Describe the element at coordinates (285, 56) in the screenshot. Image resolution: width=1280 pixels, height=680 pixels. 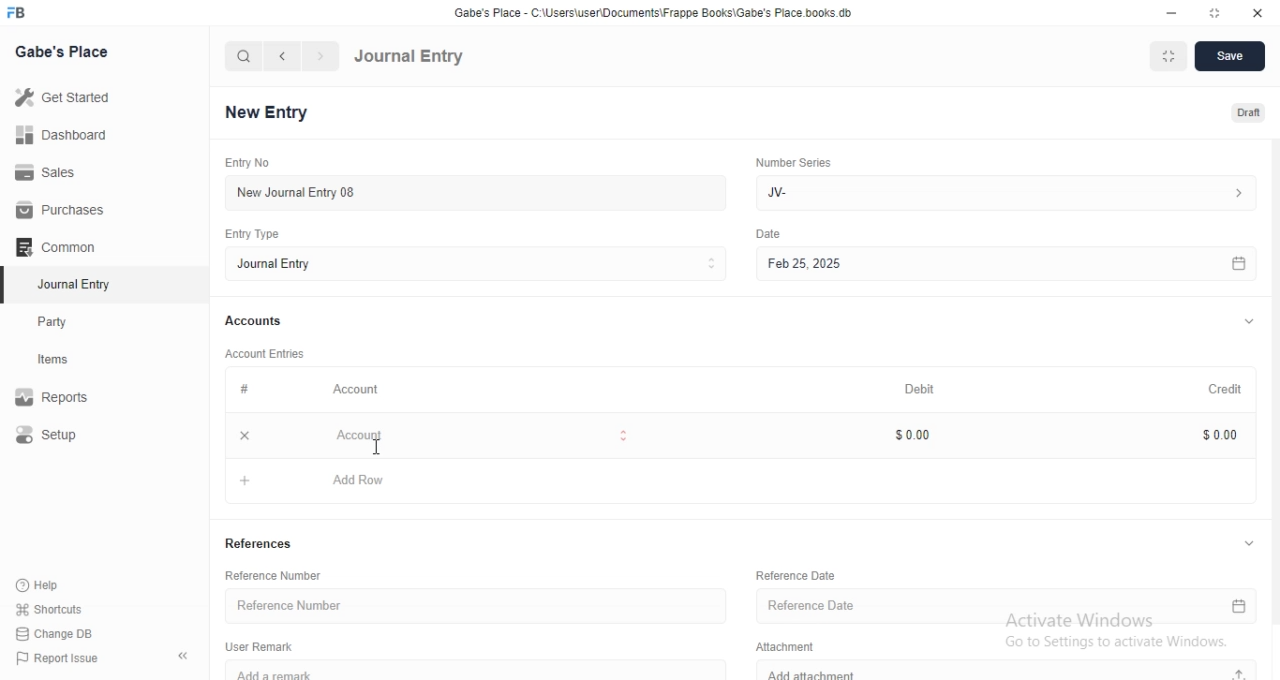
I see `navigate backward` at that location.